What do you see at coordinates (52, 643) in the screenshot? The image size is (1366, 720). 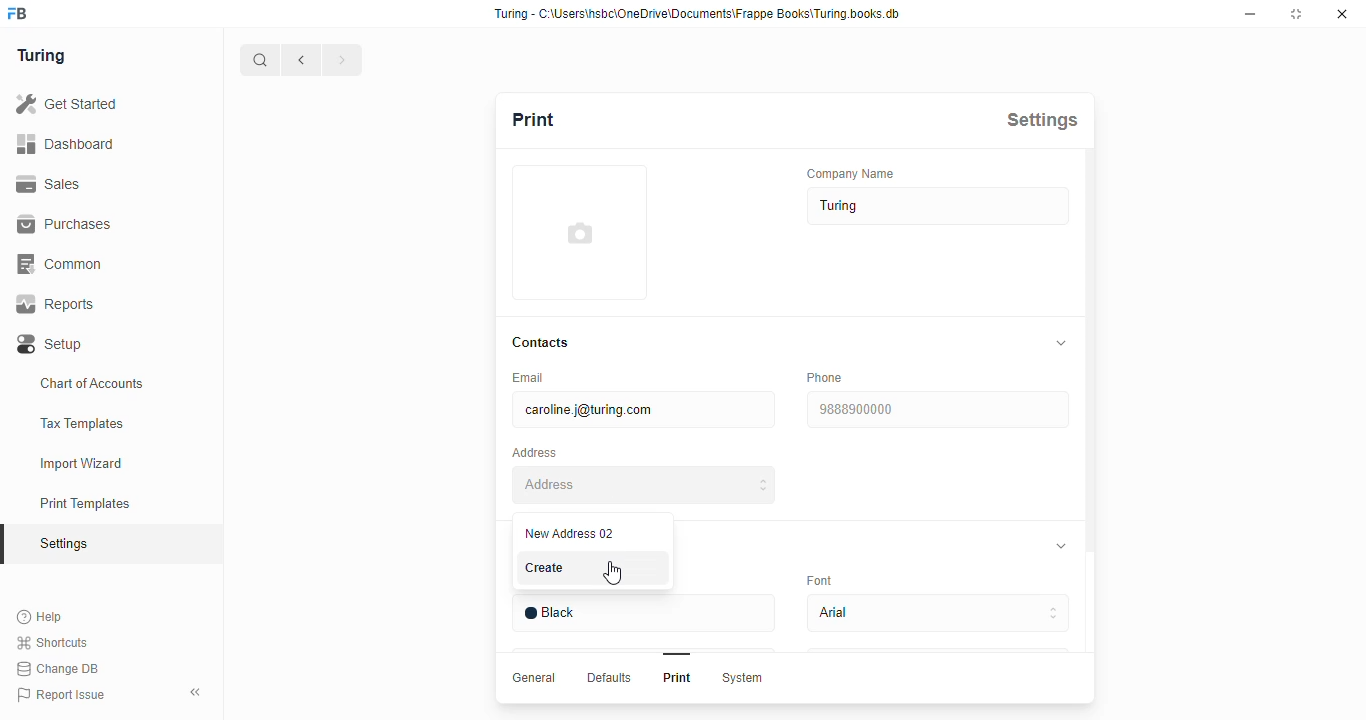 I see `shortcuts` at bounding box center [52, 643].